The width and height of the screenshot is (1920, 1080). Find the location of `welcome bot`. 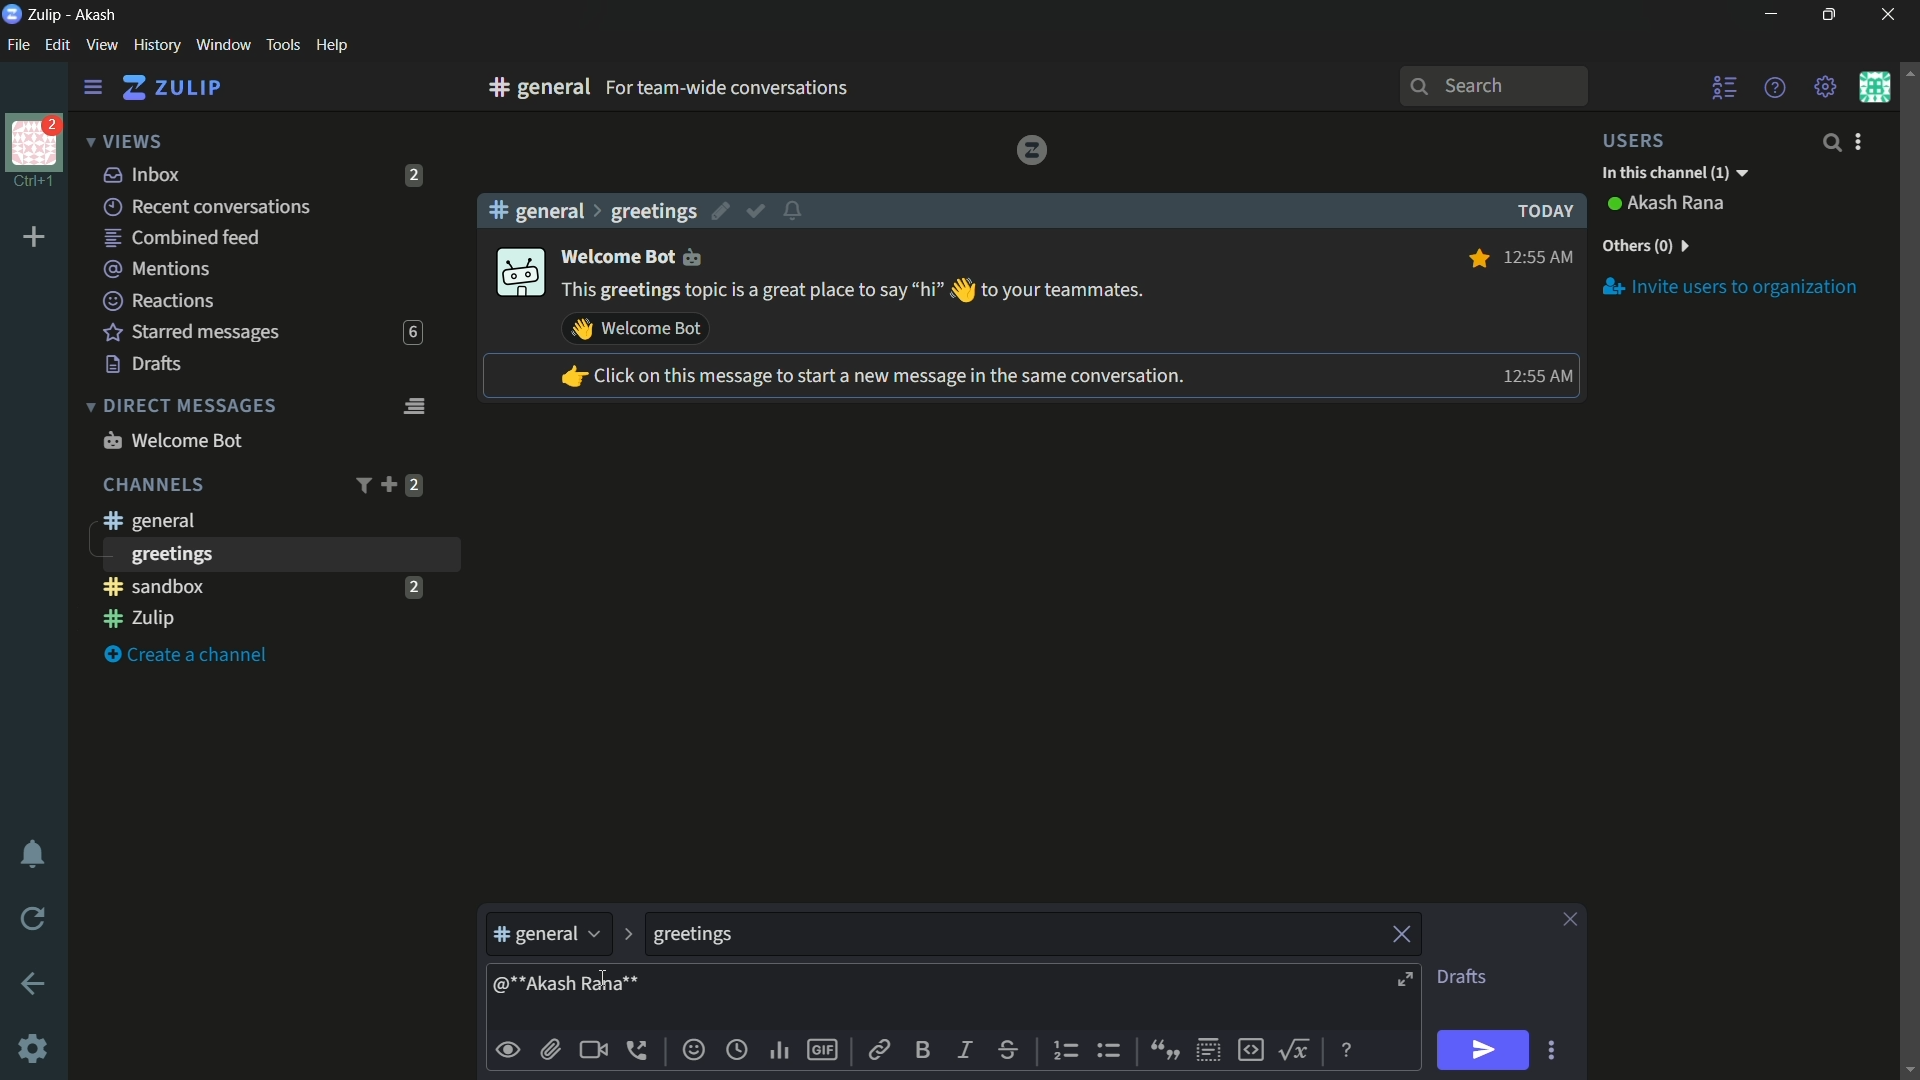

welcome bot is located at coordinates (634, 255).